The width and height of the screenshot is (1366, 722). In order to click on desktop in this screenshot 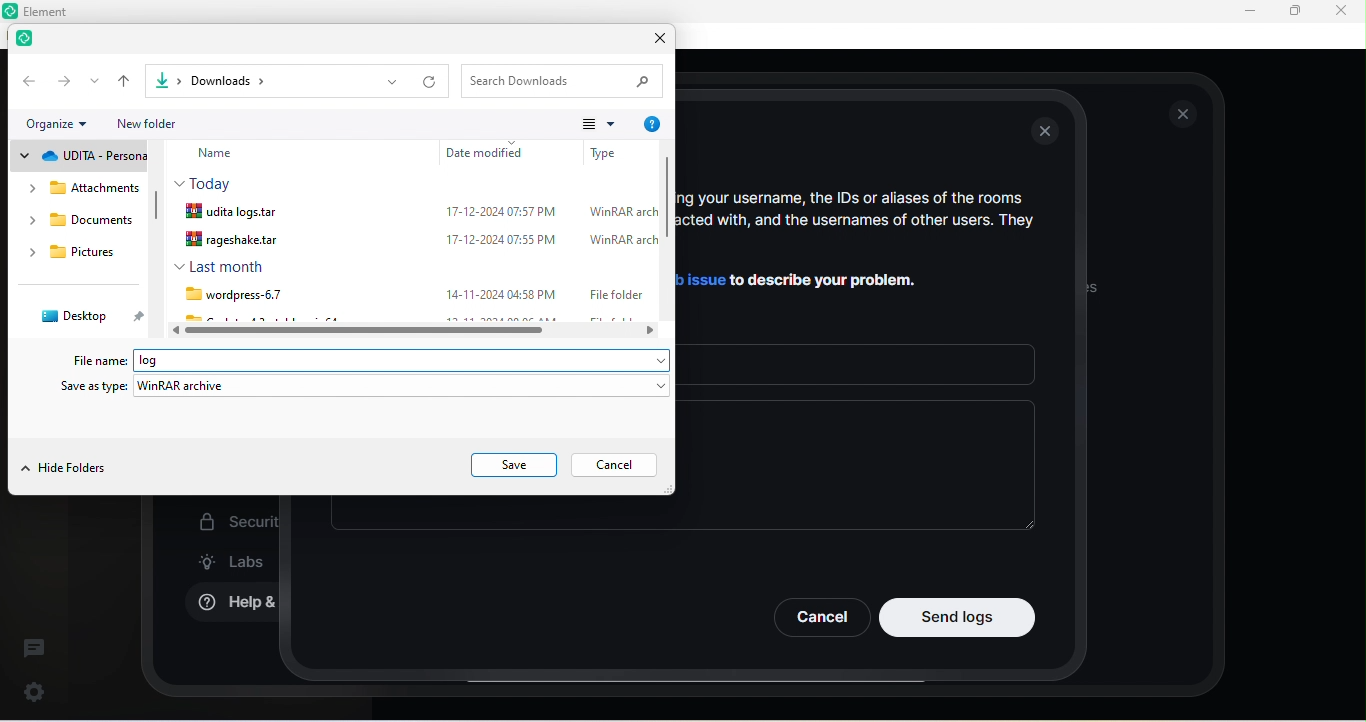, I will do `click(86, 316)`.